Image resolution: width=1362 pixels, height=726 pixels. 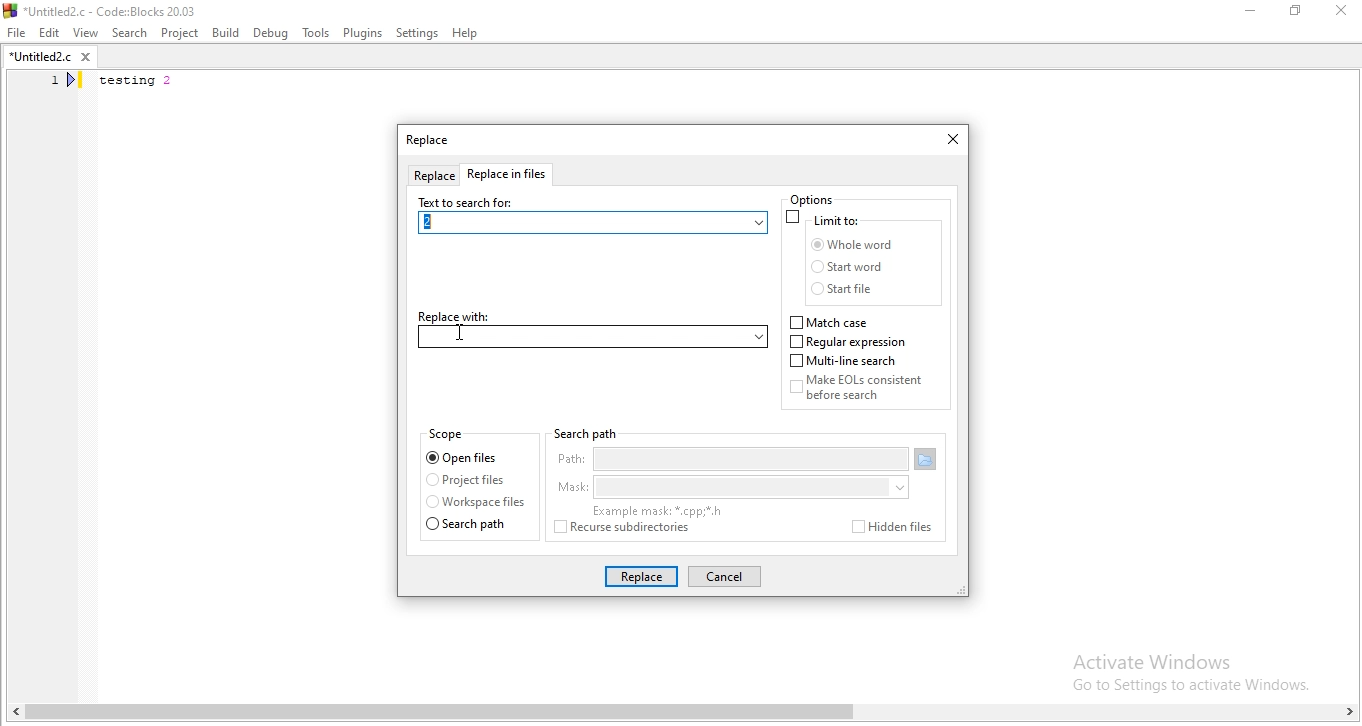 What do you see at coordinates (870, 392) in the screenshot?
I see `Make EOLs consistent before search` at bounding box center [870, 392].